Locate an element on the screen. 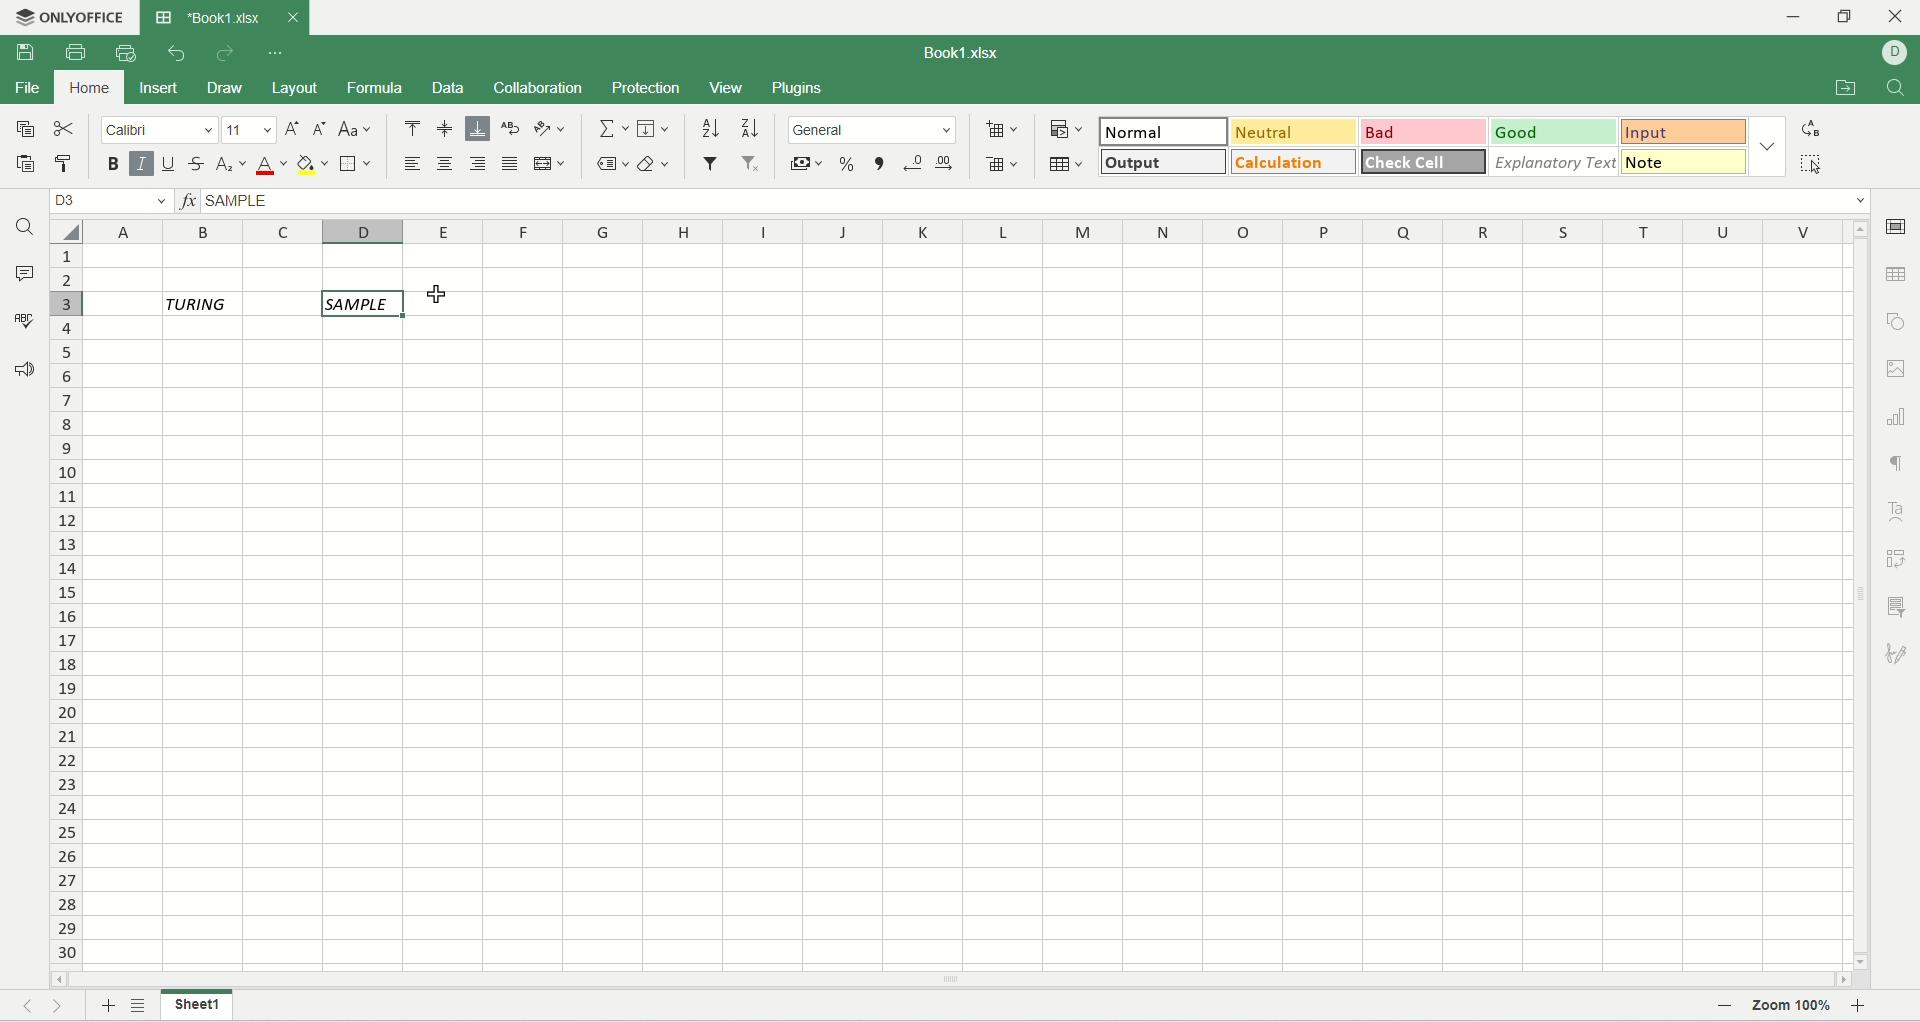 The height and width of the screenshot is (1022, 1920). sheet tab is located at coordinates (209, 17).